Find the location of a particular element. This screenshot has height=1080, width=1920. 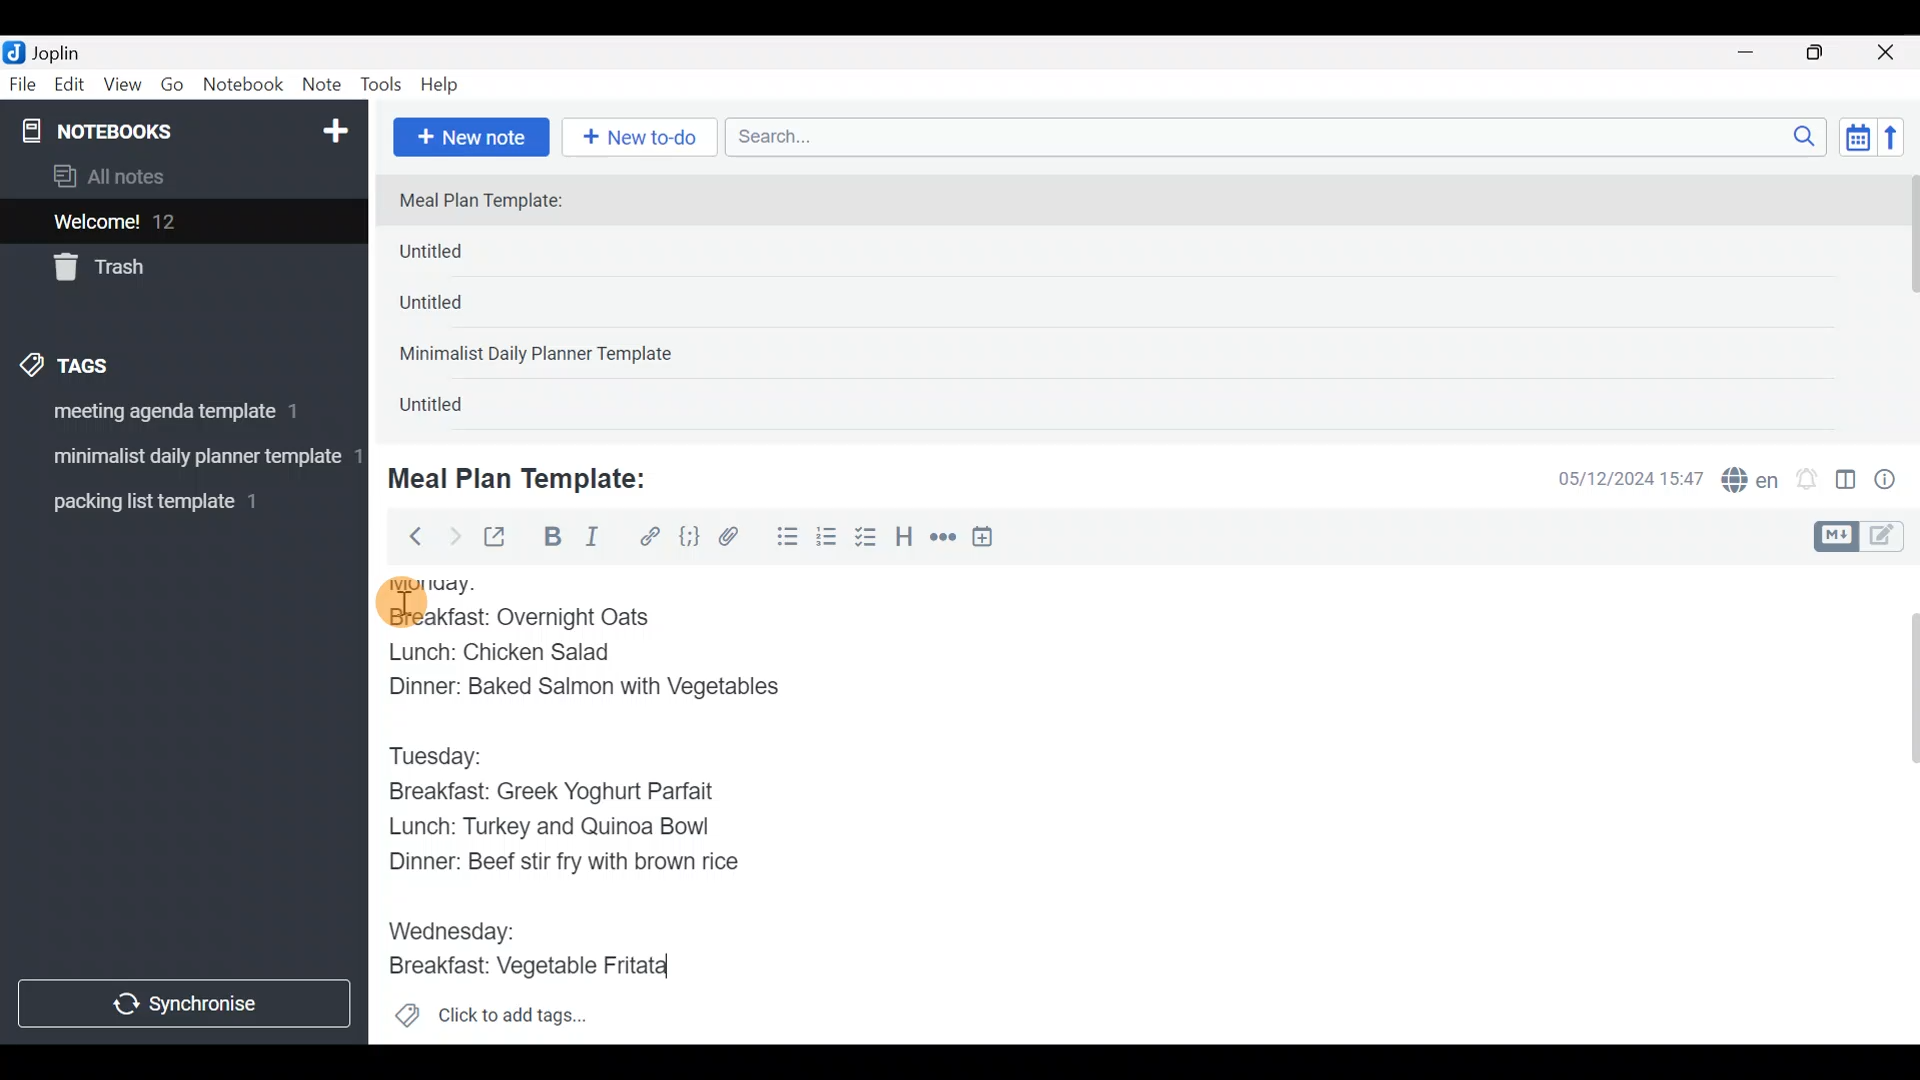

Scroll bar is located at coordinates (1899, 804).